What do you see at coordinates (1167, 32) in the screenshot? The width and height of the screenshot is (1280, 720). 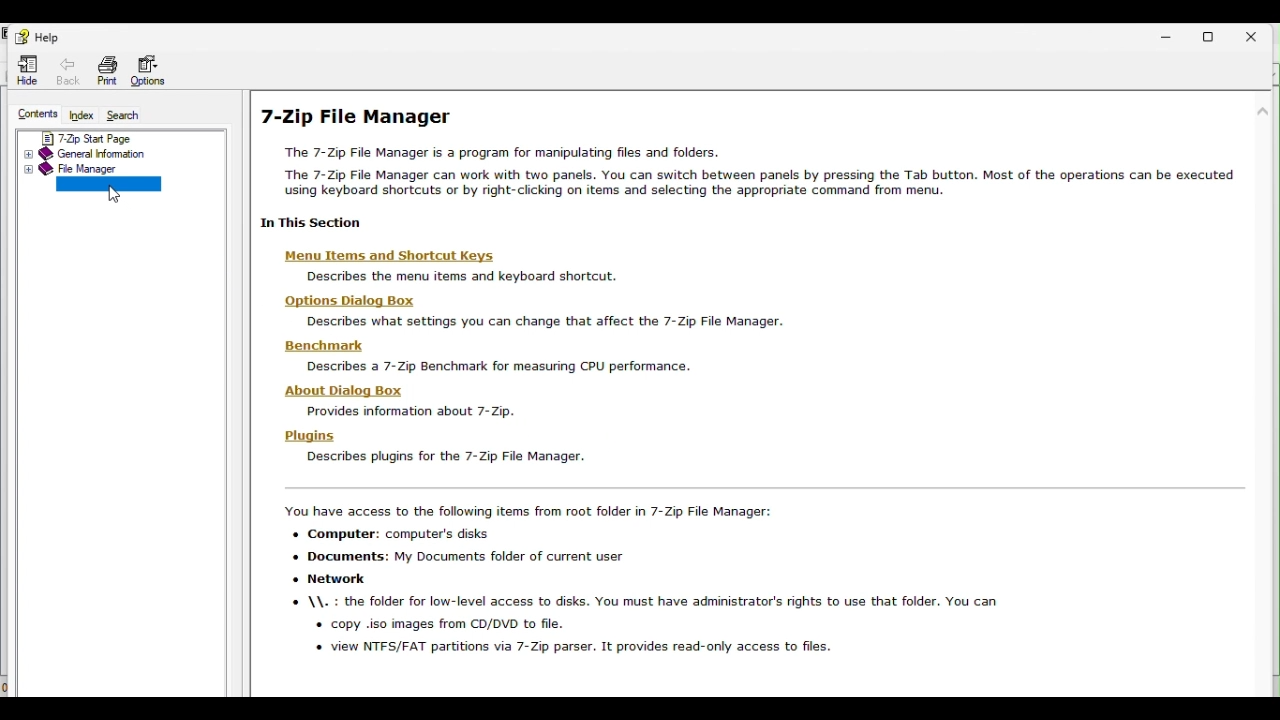 I see `Minimize` at bounding box center [1167, 32].